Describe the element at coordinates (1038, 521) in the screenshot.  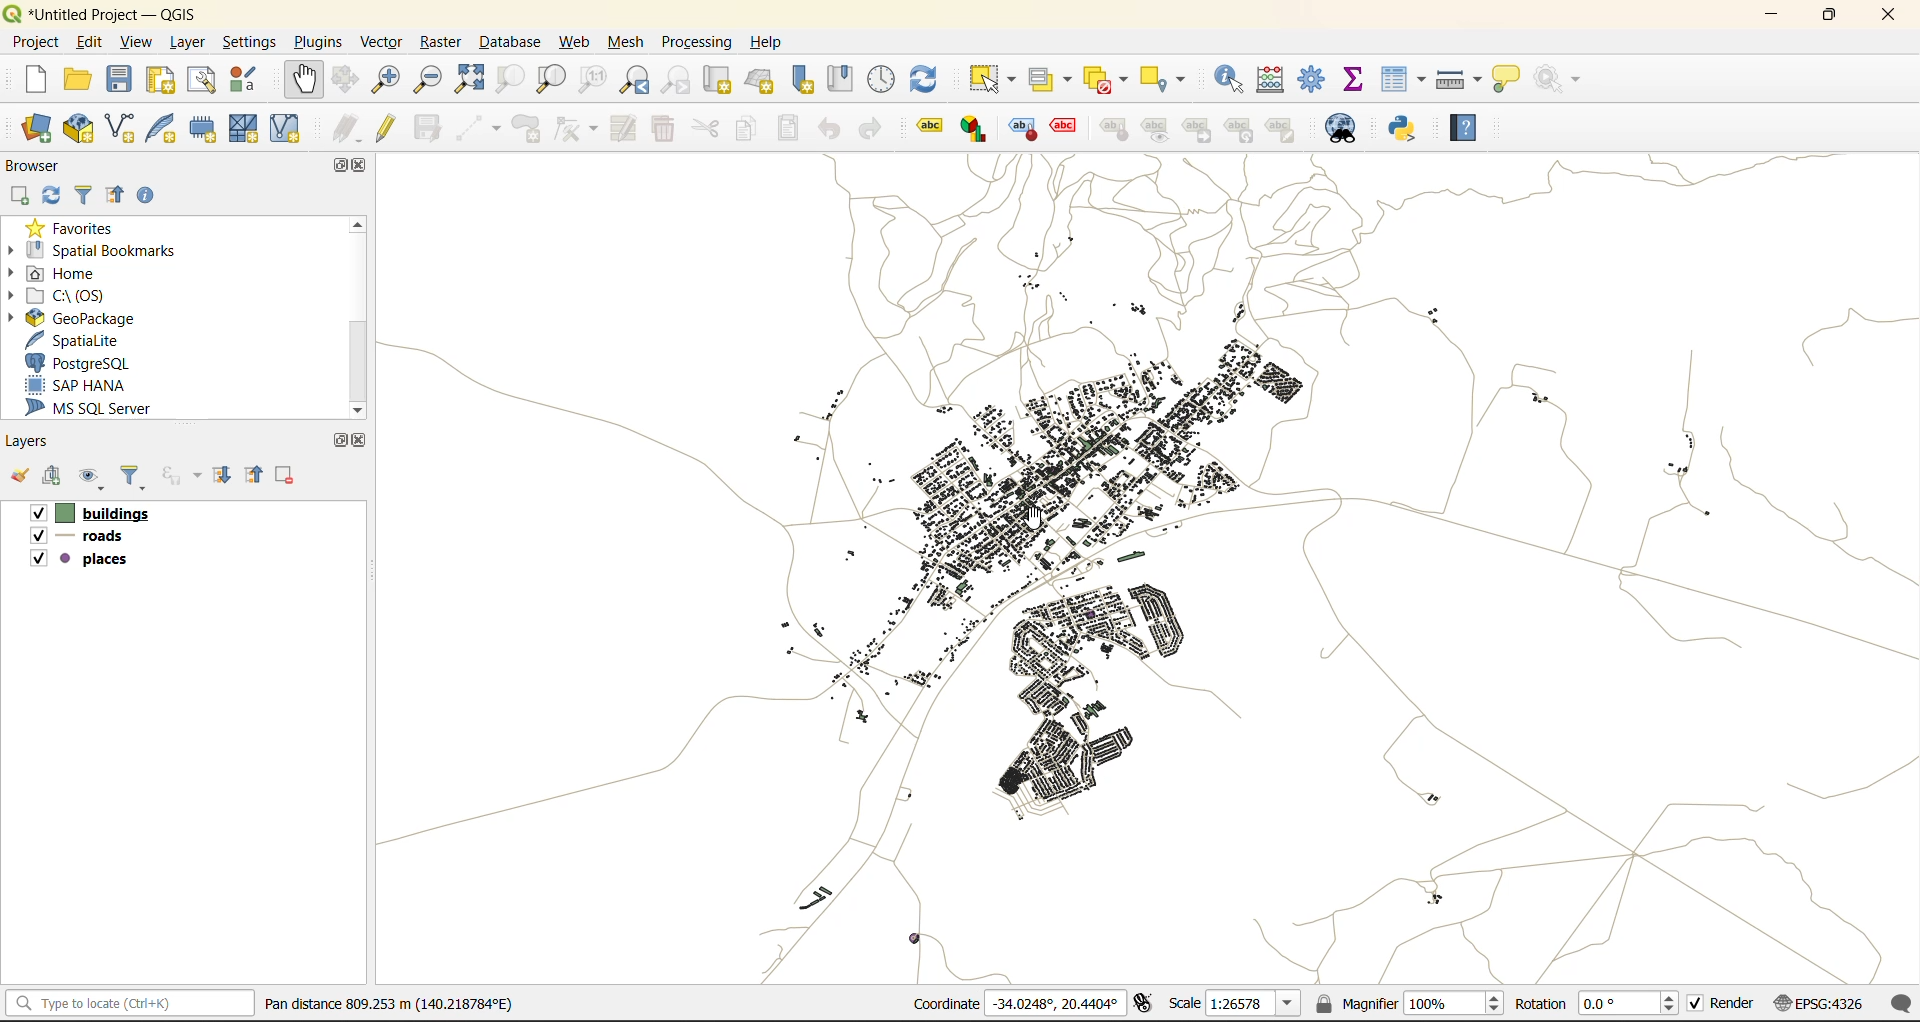
I see `cursor` at that location.